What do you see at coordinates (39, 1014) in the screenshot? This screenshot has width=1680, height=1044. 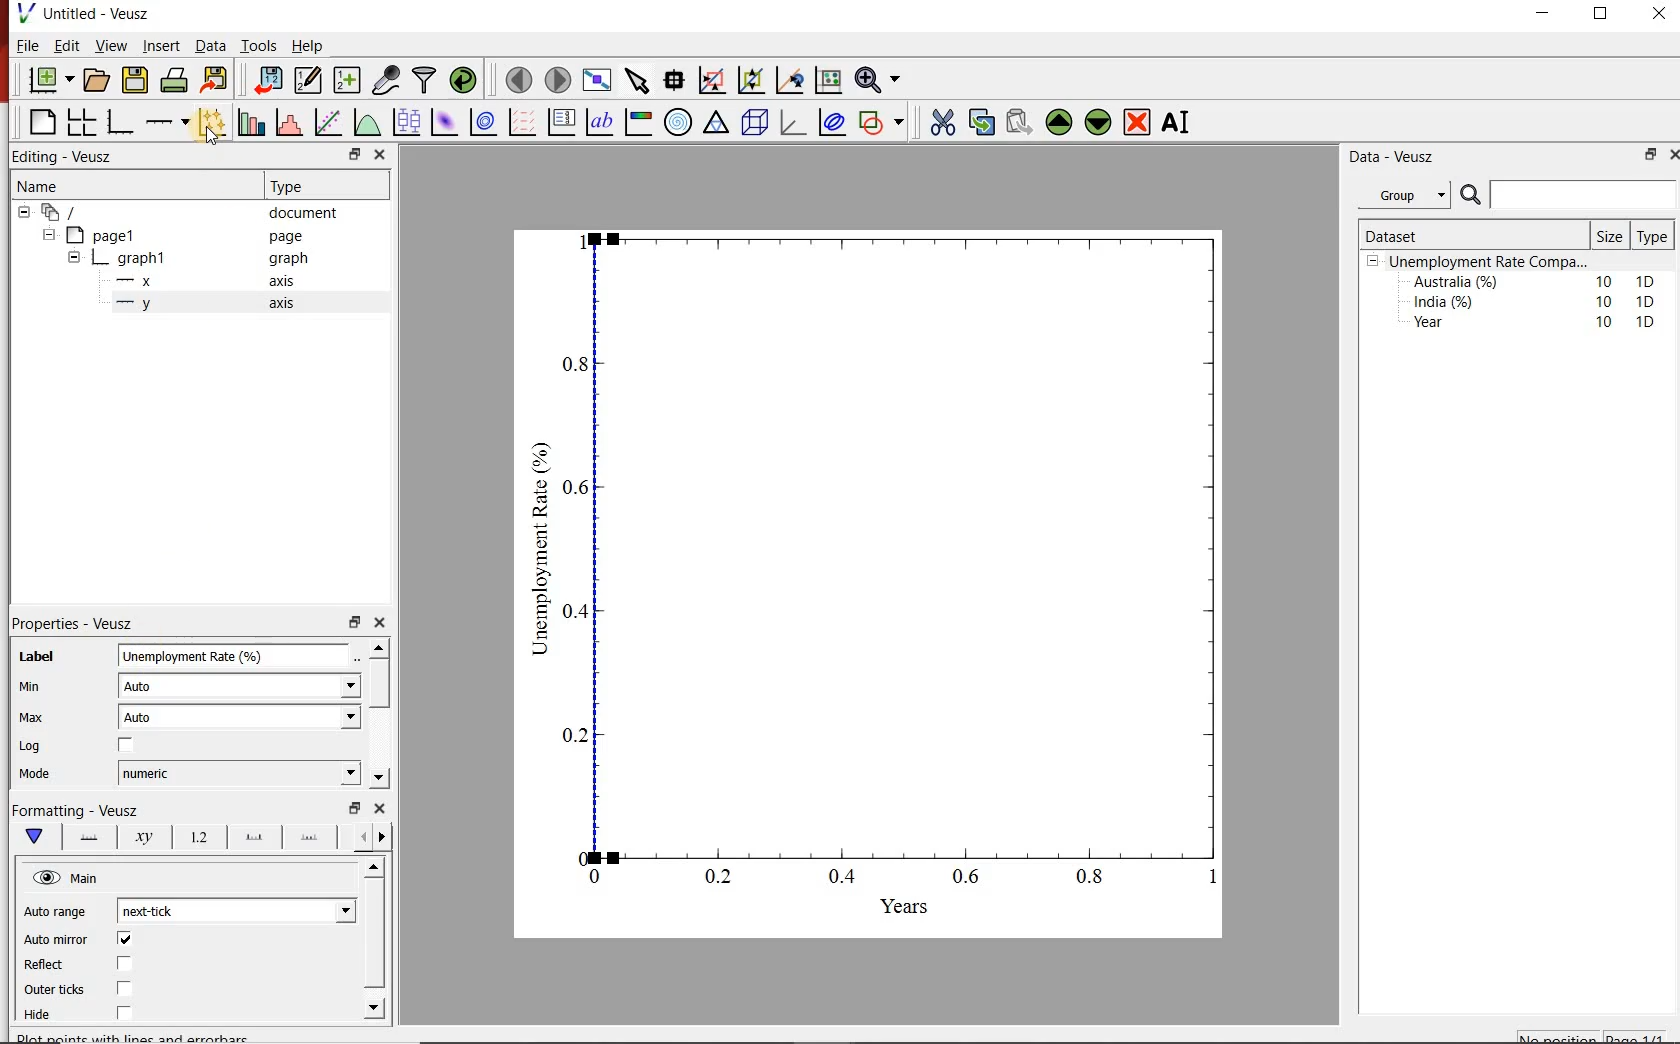 I see `Hide` at bounding box center [39, 1014].